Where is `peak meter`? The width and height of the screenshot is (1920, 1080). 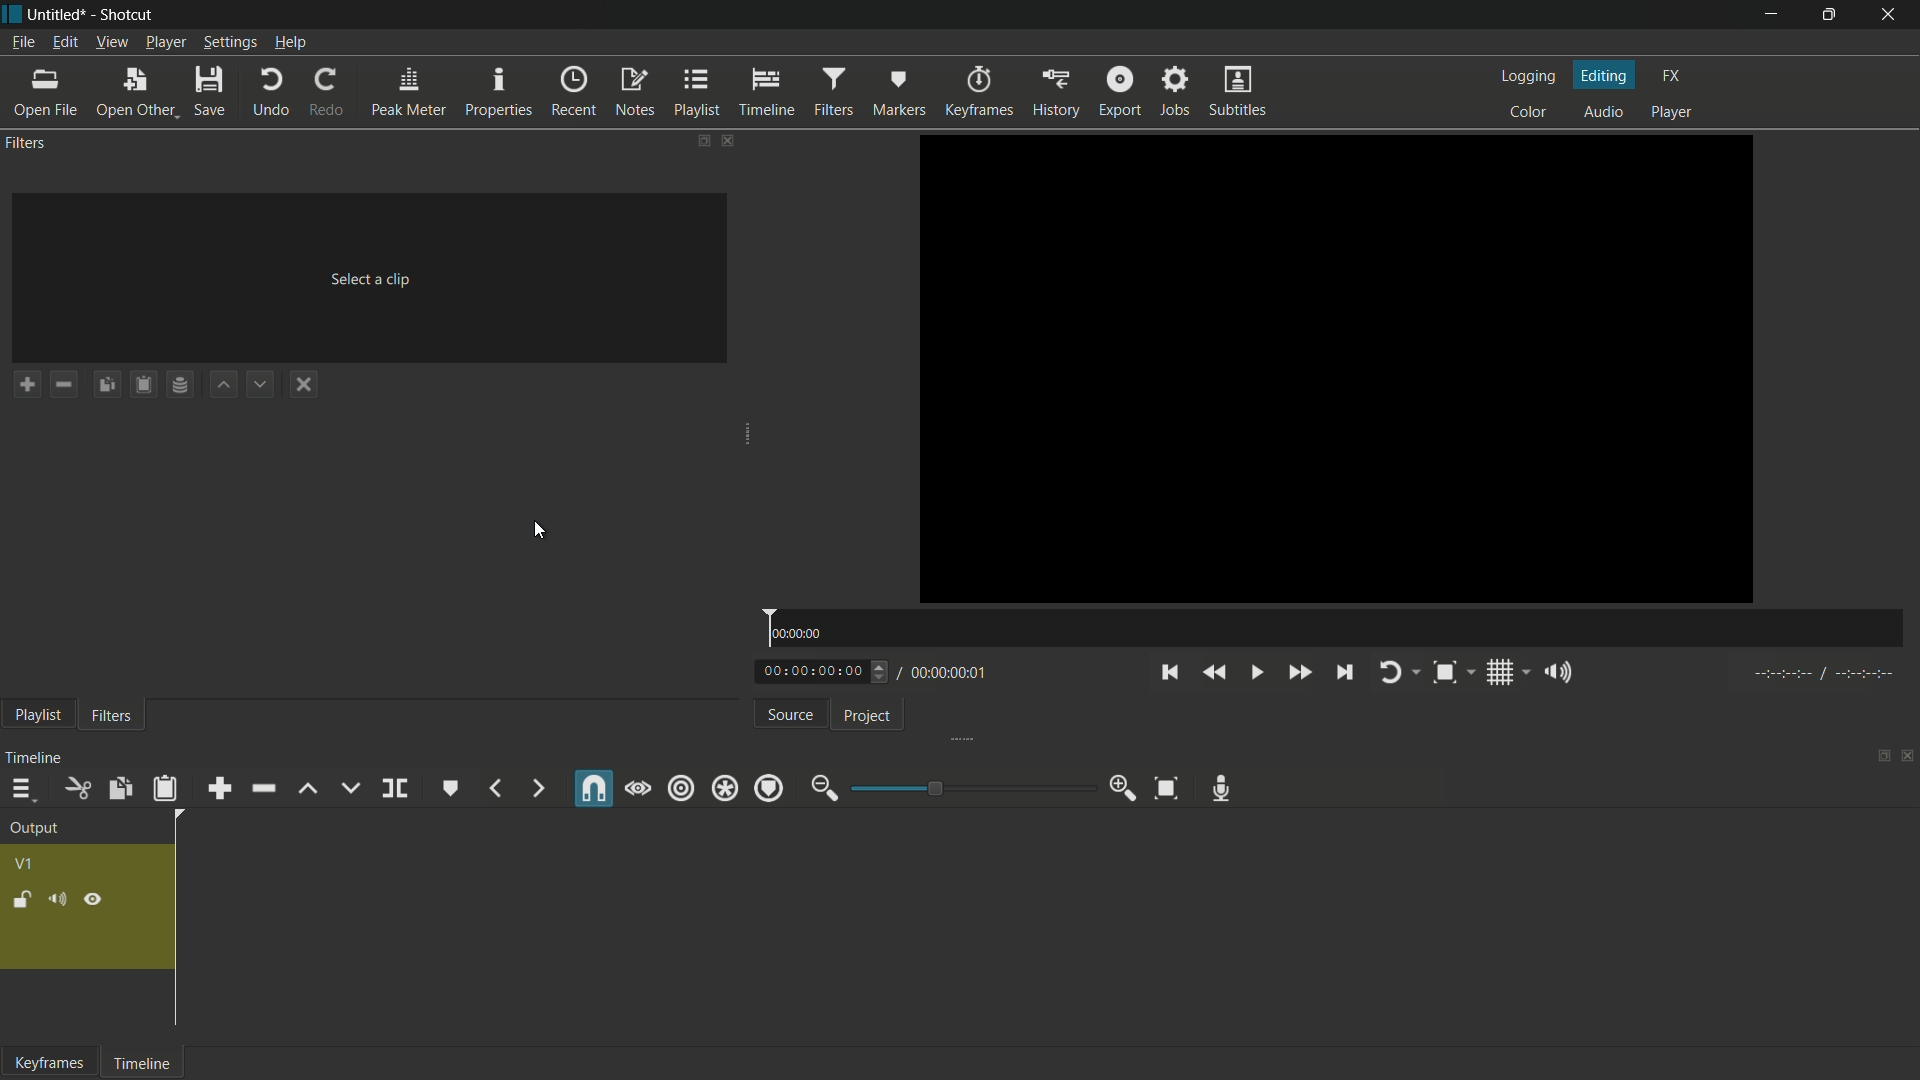 peak meter is located at coordinates (407, 93).